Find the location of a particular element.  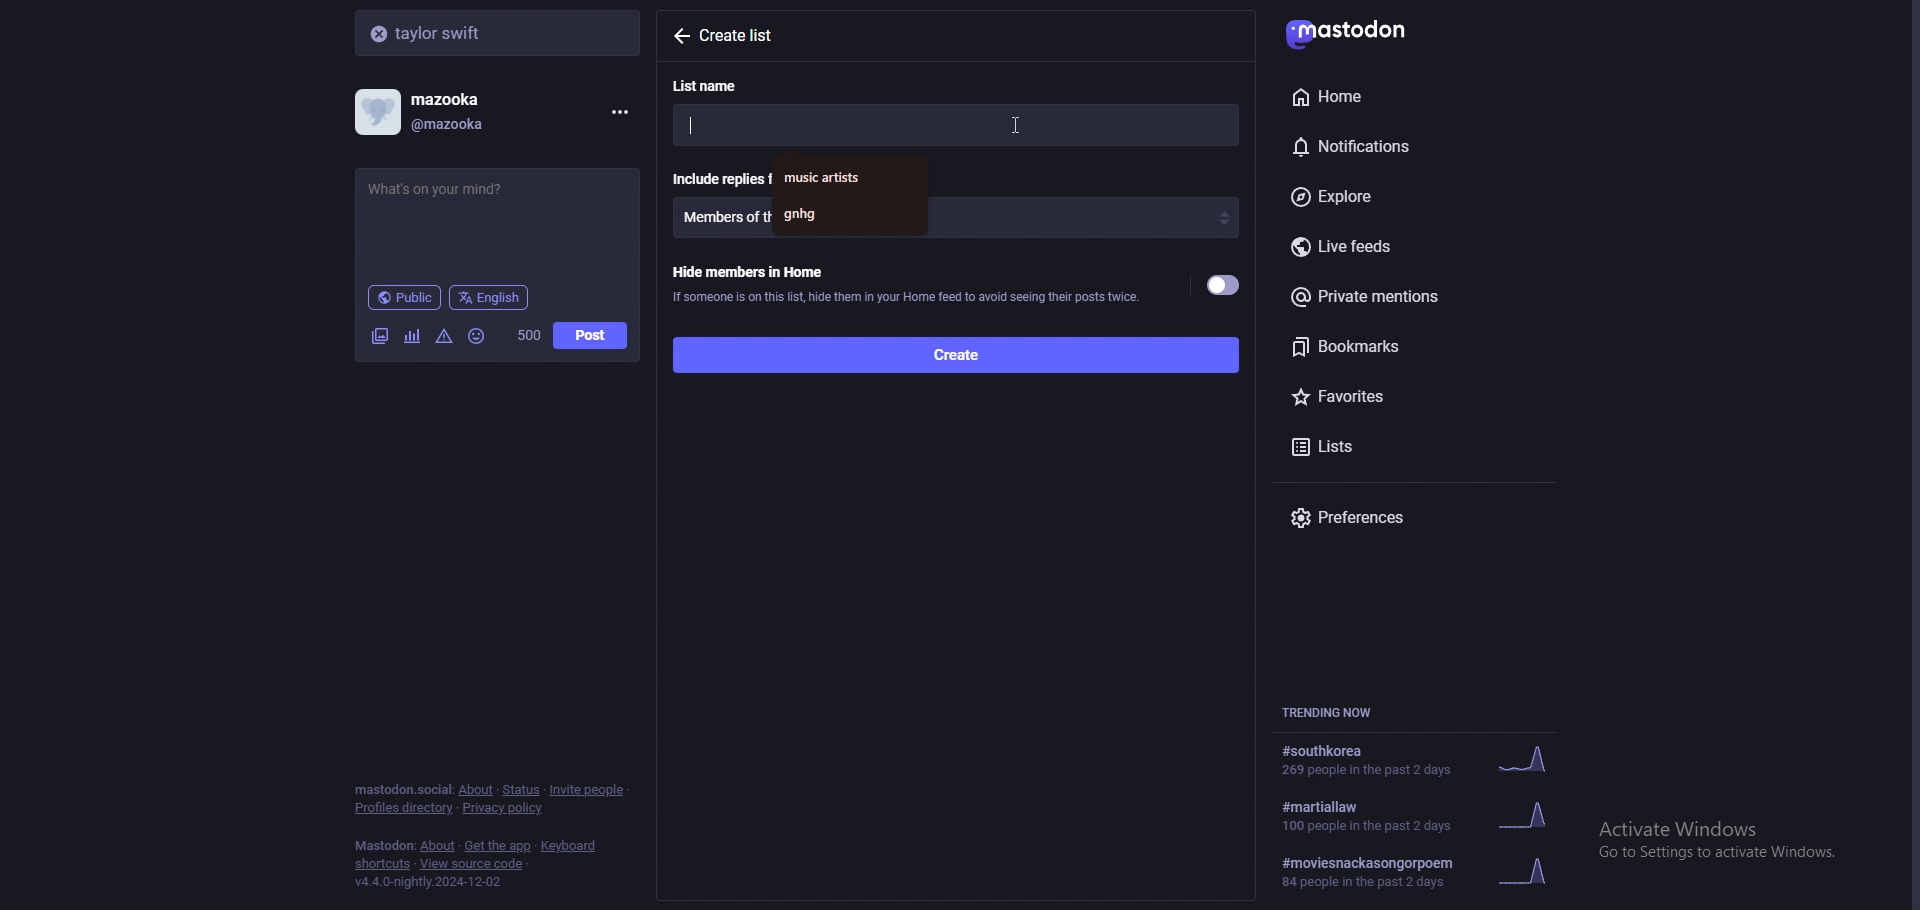

explore is located at coordinates (1408, 198).